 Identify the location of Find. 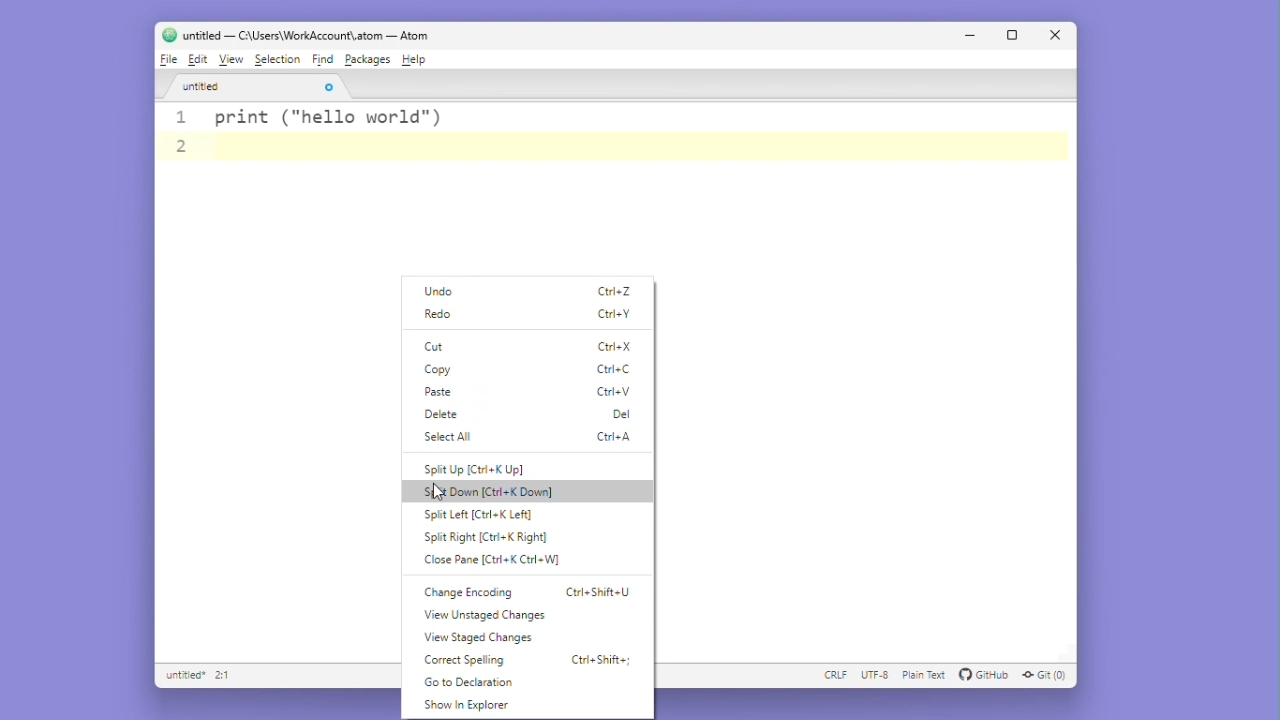
(325, 60).